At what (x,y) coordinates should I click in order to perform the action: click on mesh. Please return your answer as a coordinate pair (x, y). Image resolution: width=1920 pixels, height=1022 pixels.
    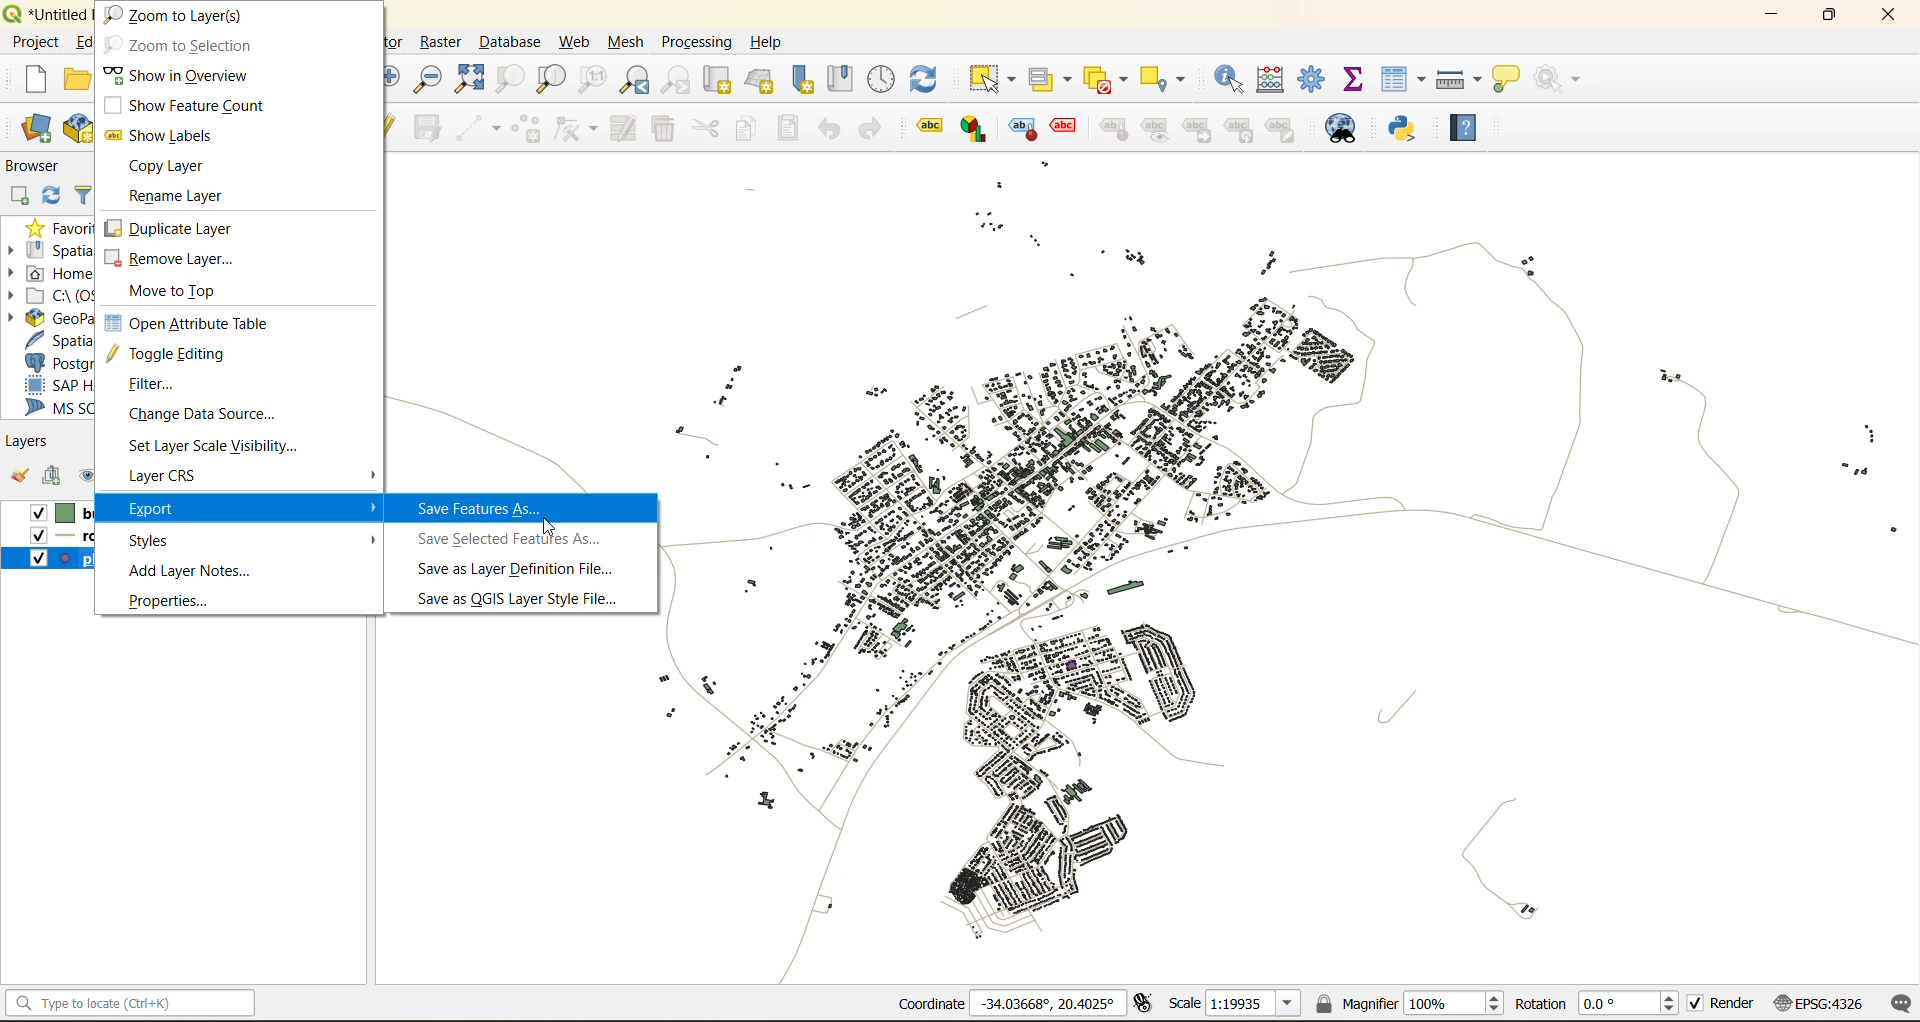
    Looking at the image, I should click on (628, 45).